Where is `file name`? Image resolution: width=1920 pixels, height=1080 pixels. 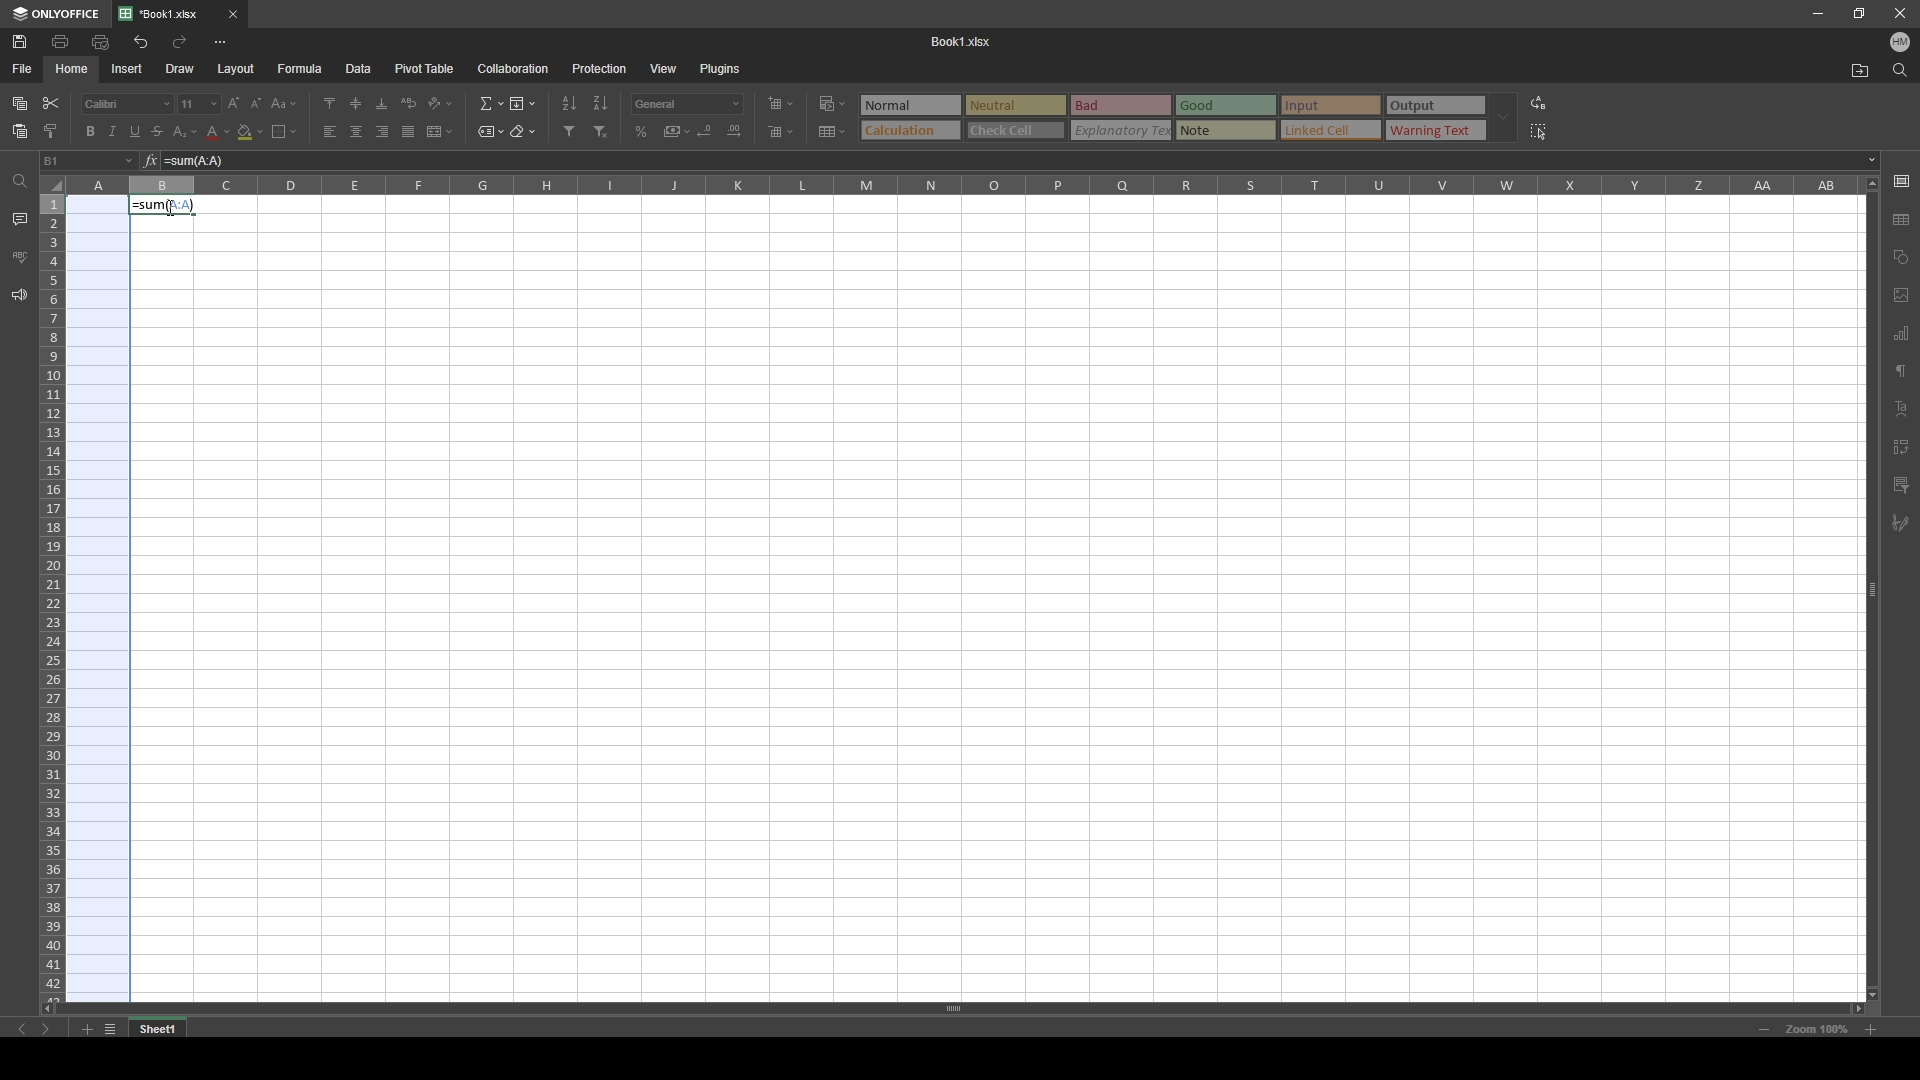
file name is located at coordinates (962, 40).